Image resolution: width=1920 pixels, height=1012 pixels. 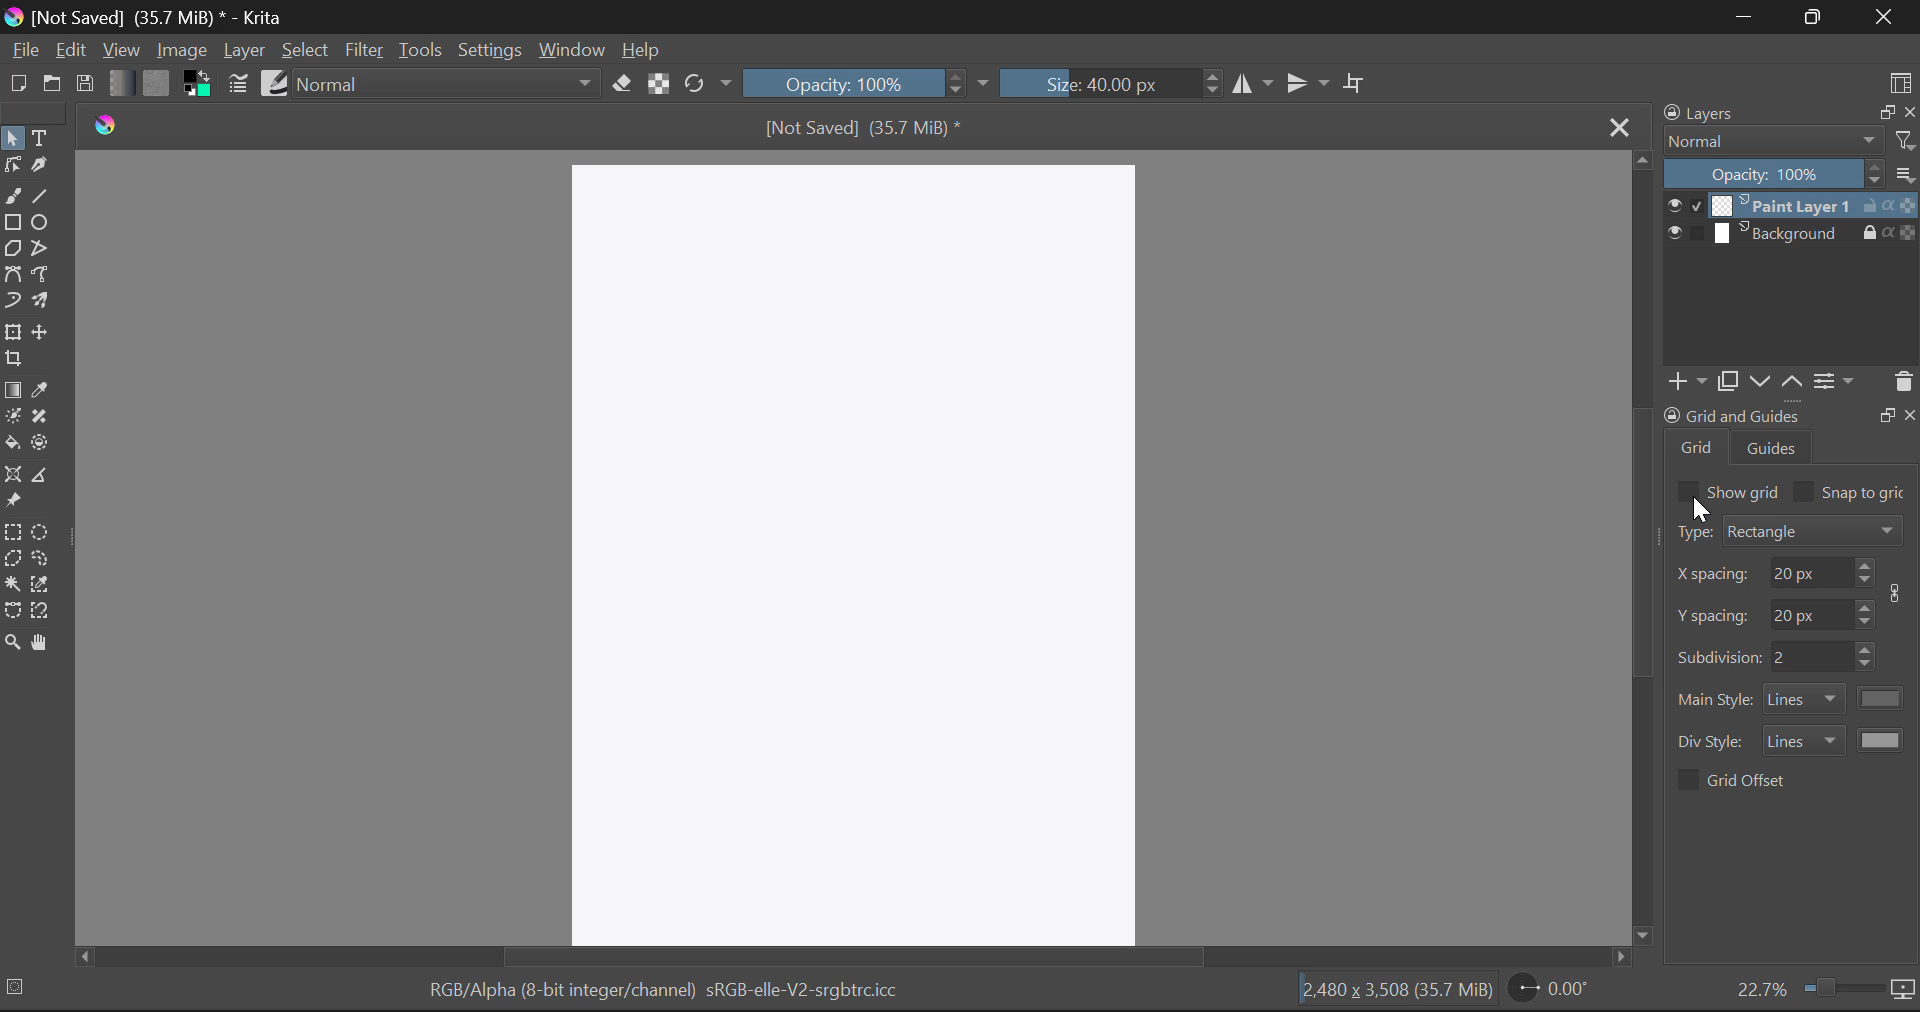 What do you see at coordinates (12, 561) in the screenshot?
I see `Polygon Selection` at bounding box center [12, 561].